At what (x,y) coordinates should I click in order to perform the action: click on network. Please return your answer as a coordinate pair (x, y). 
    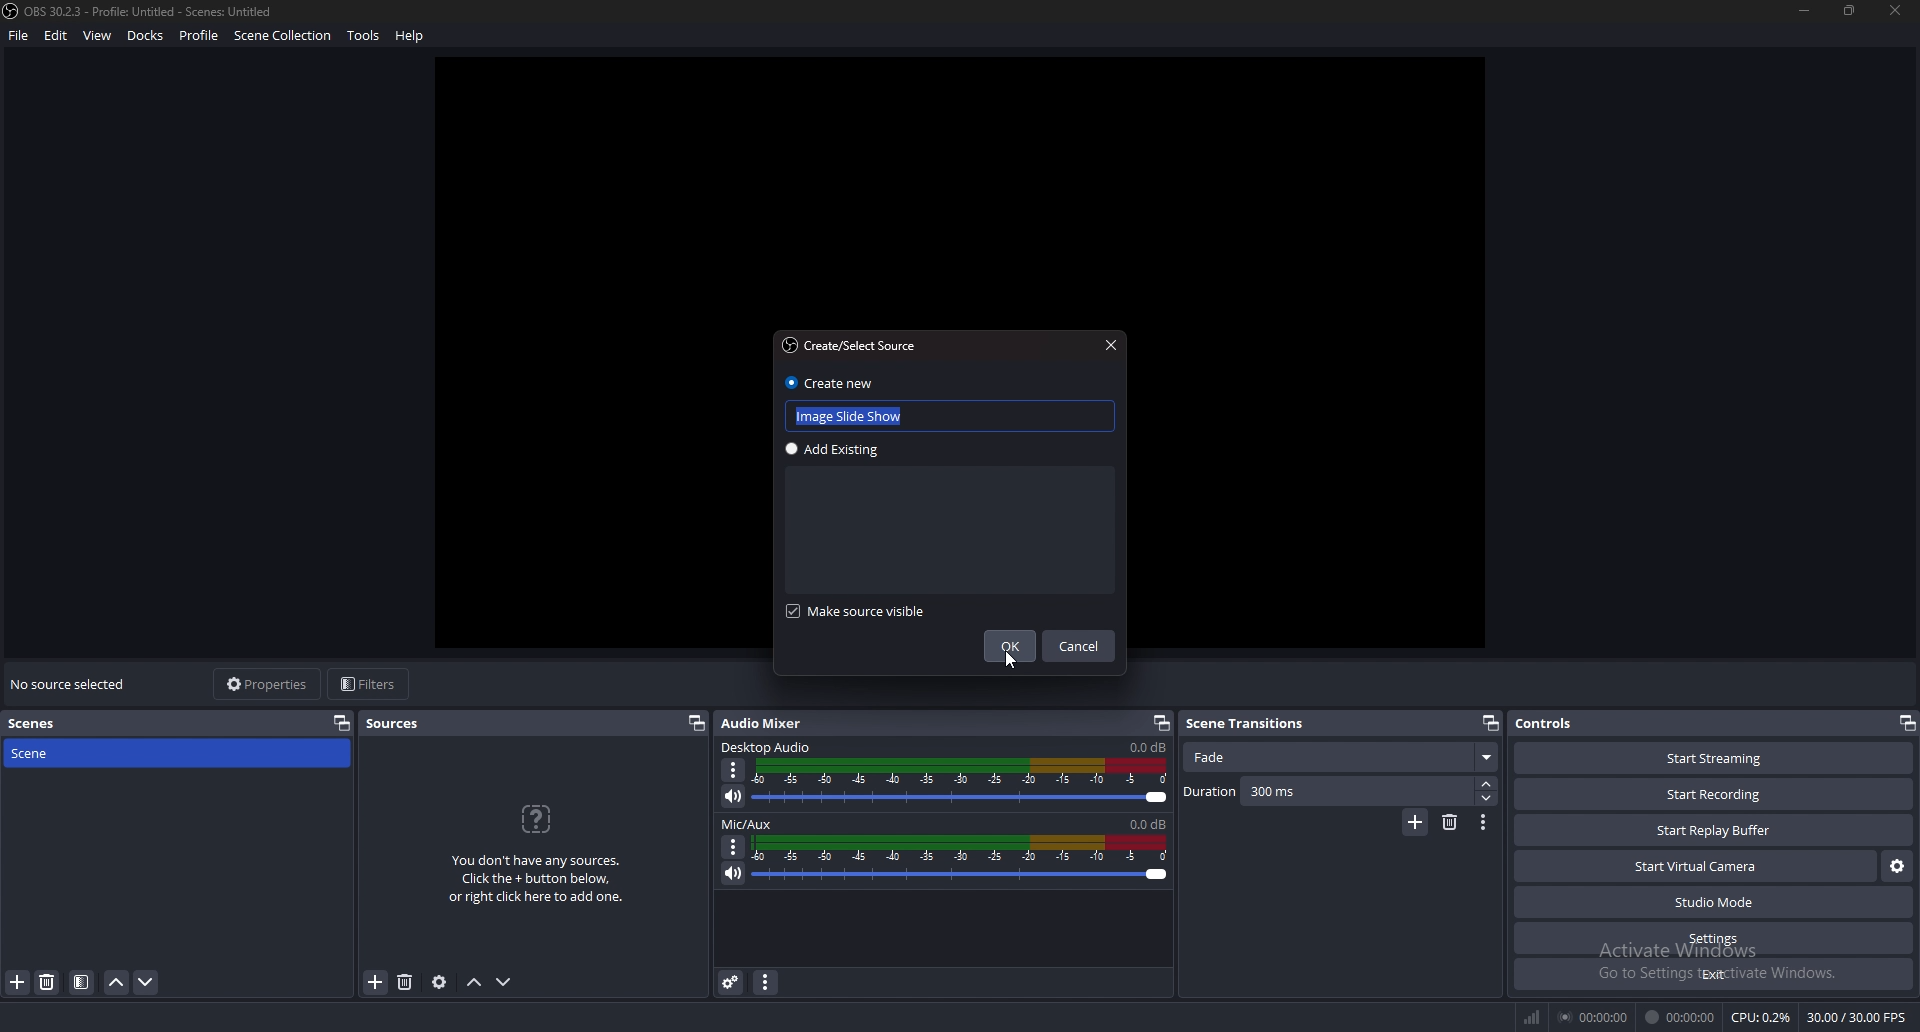
    Looking at the image, I should click on (1530, 1017).